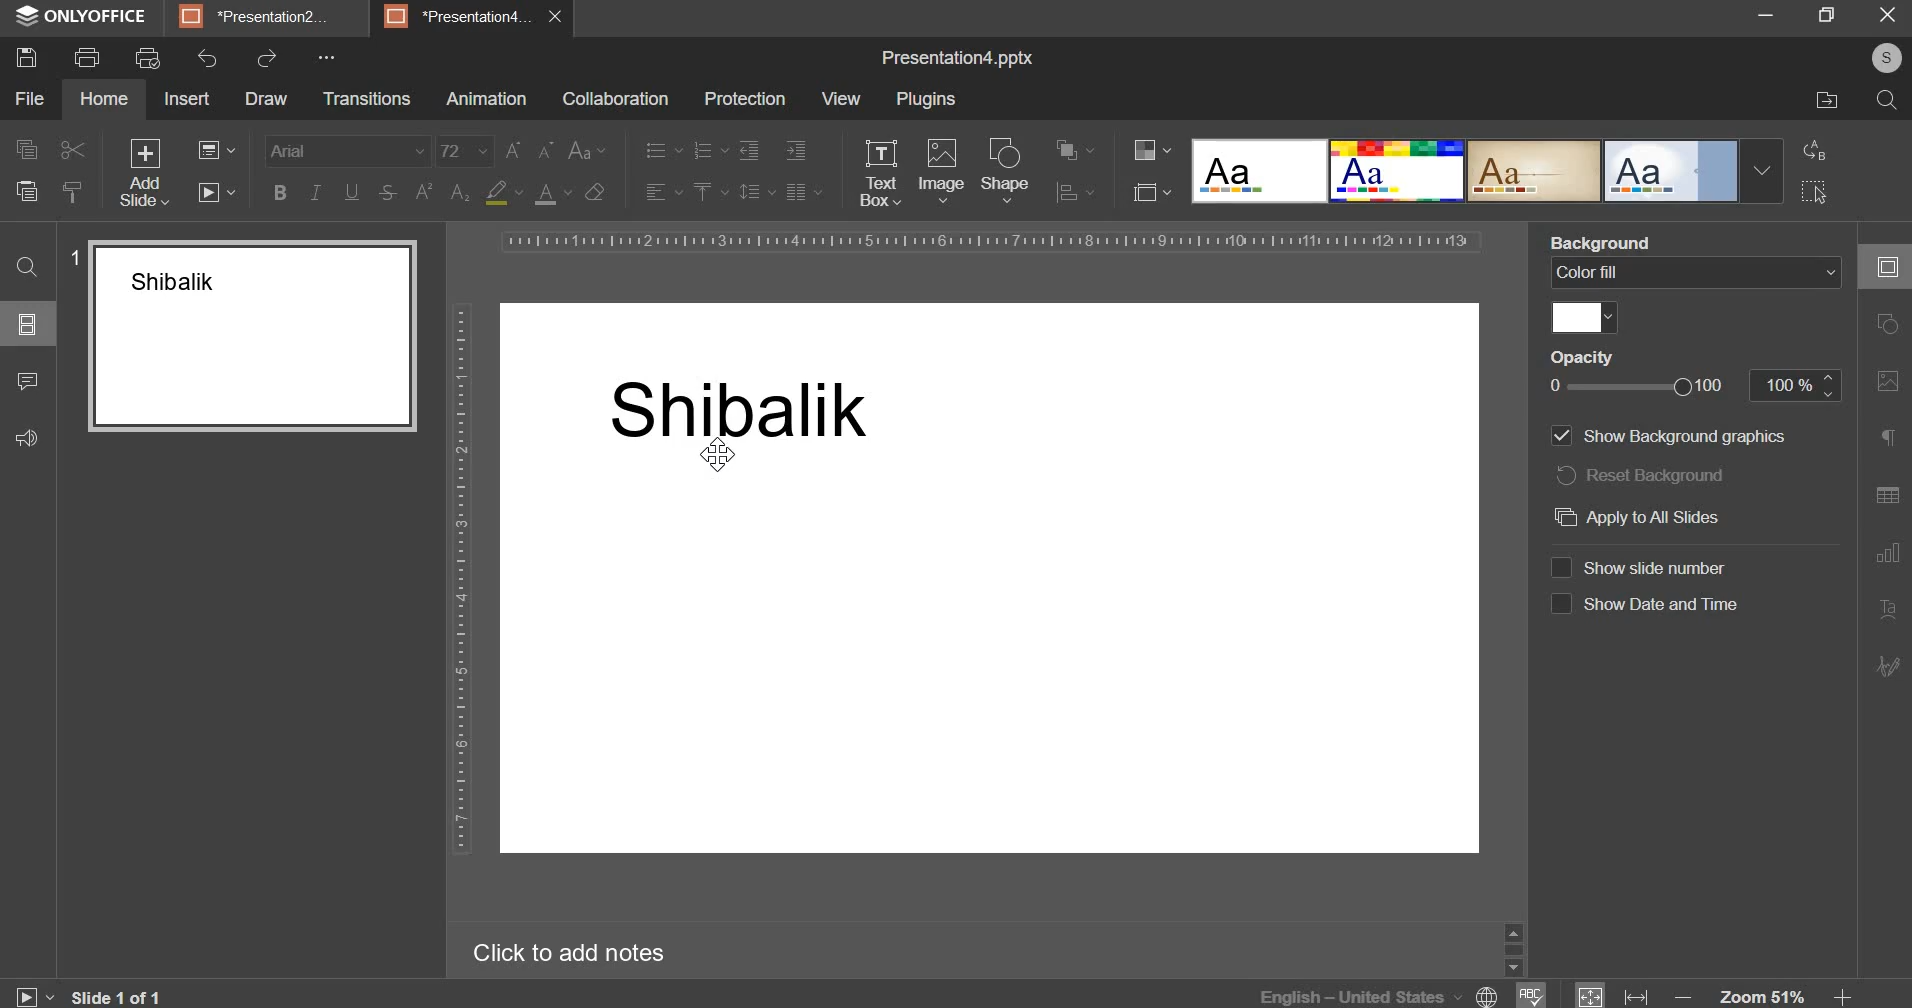 This screenshot has width=1912, height=1008. I want to click on line spacing, so click(757, 192).